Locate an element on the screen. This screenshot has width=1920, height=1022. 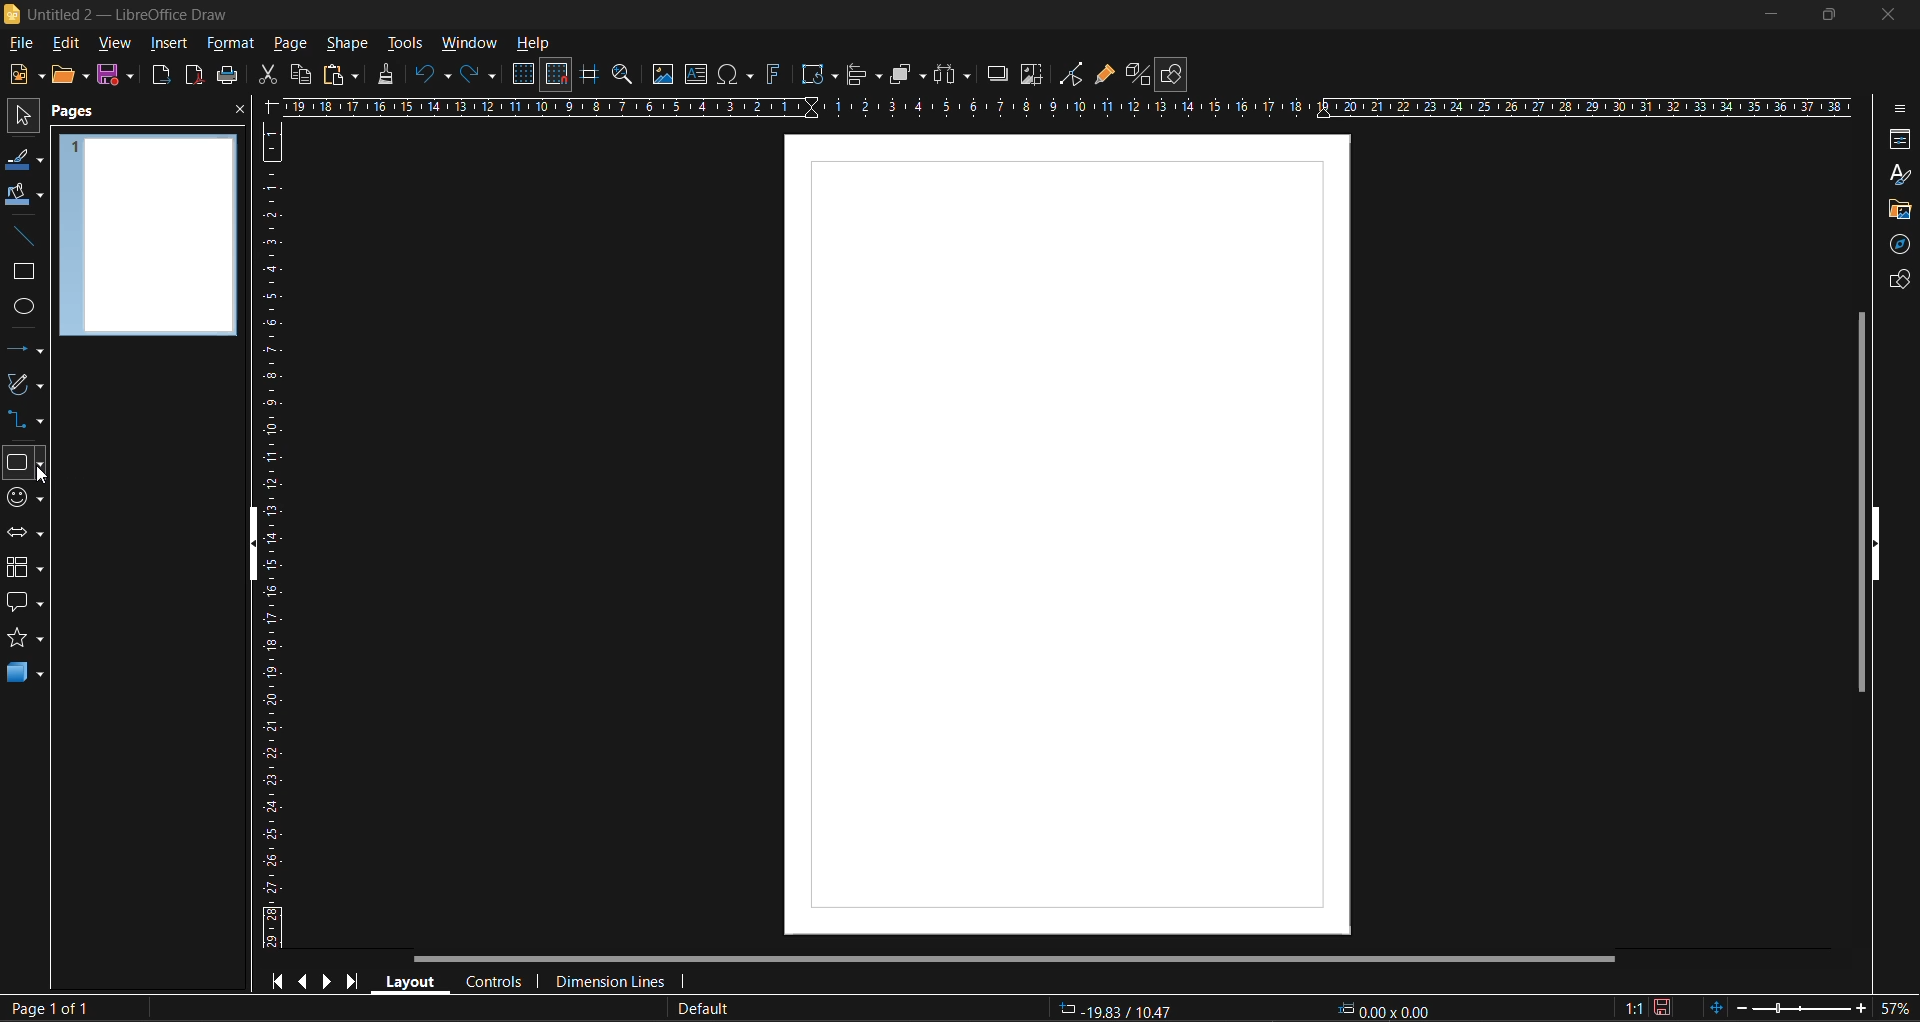
tools is located at coordinates (409, 45).